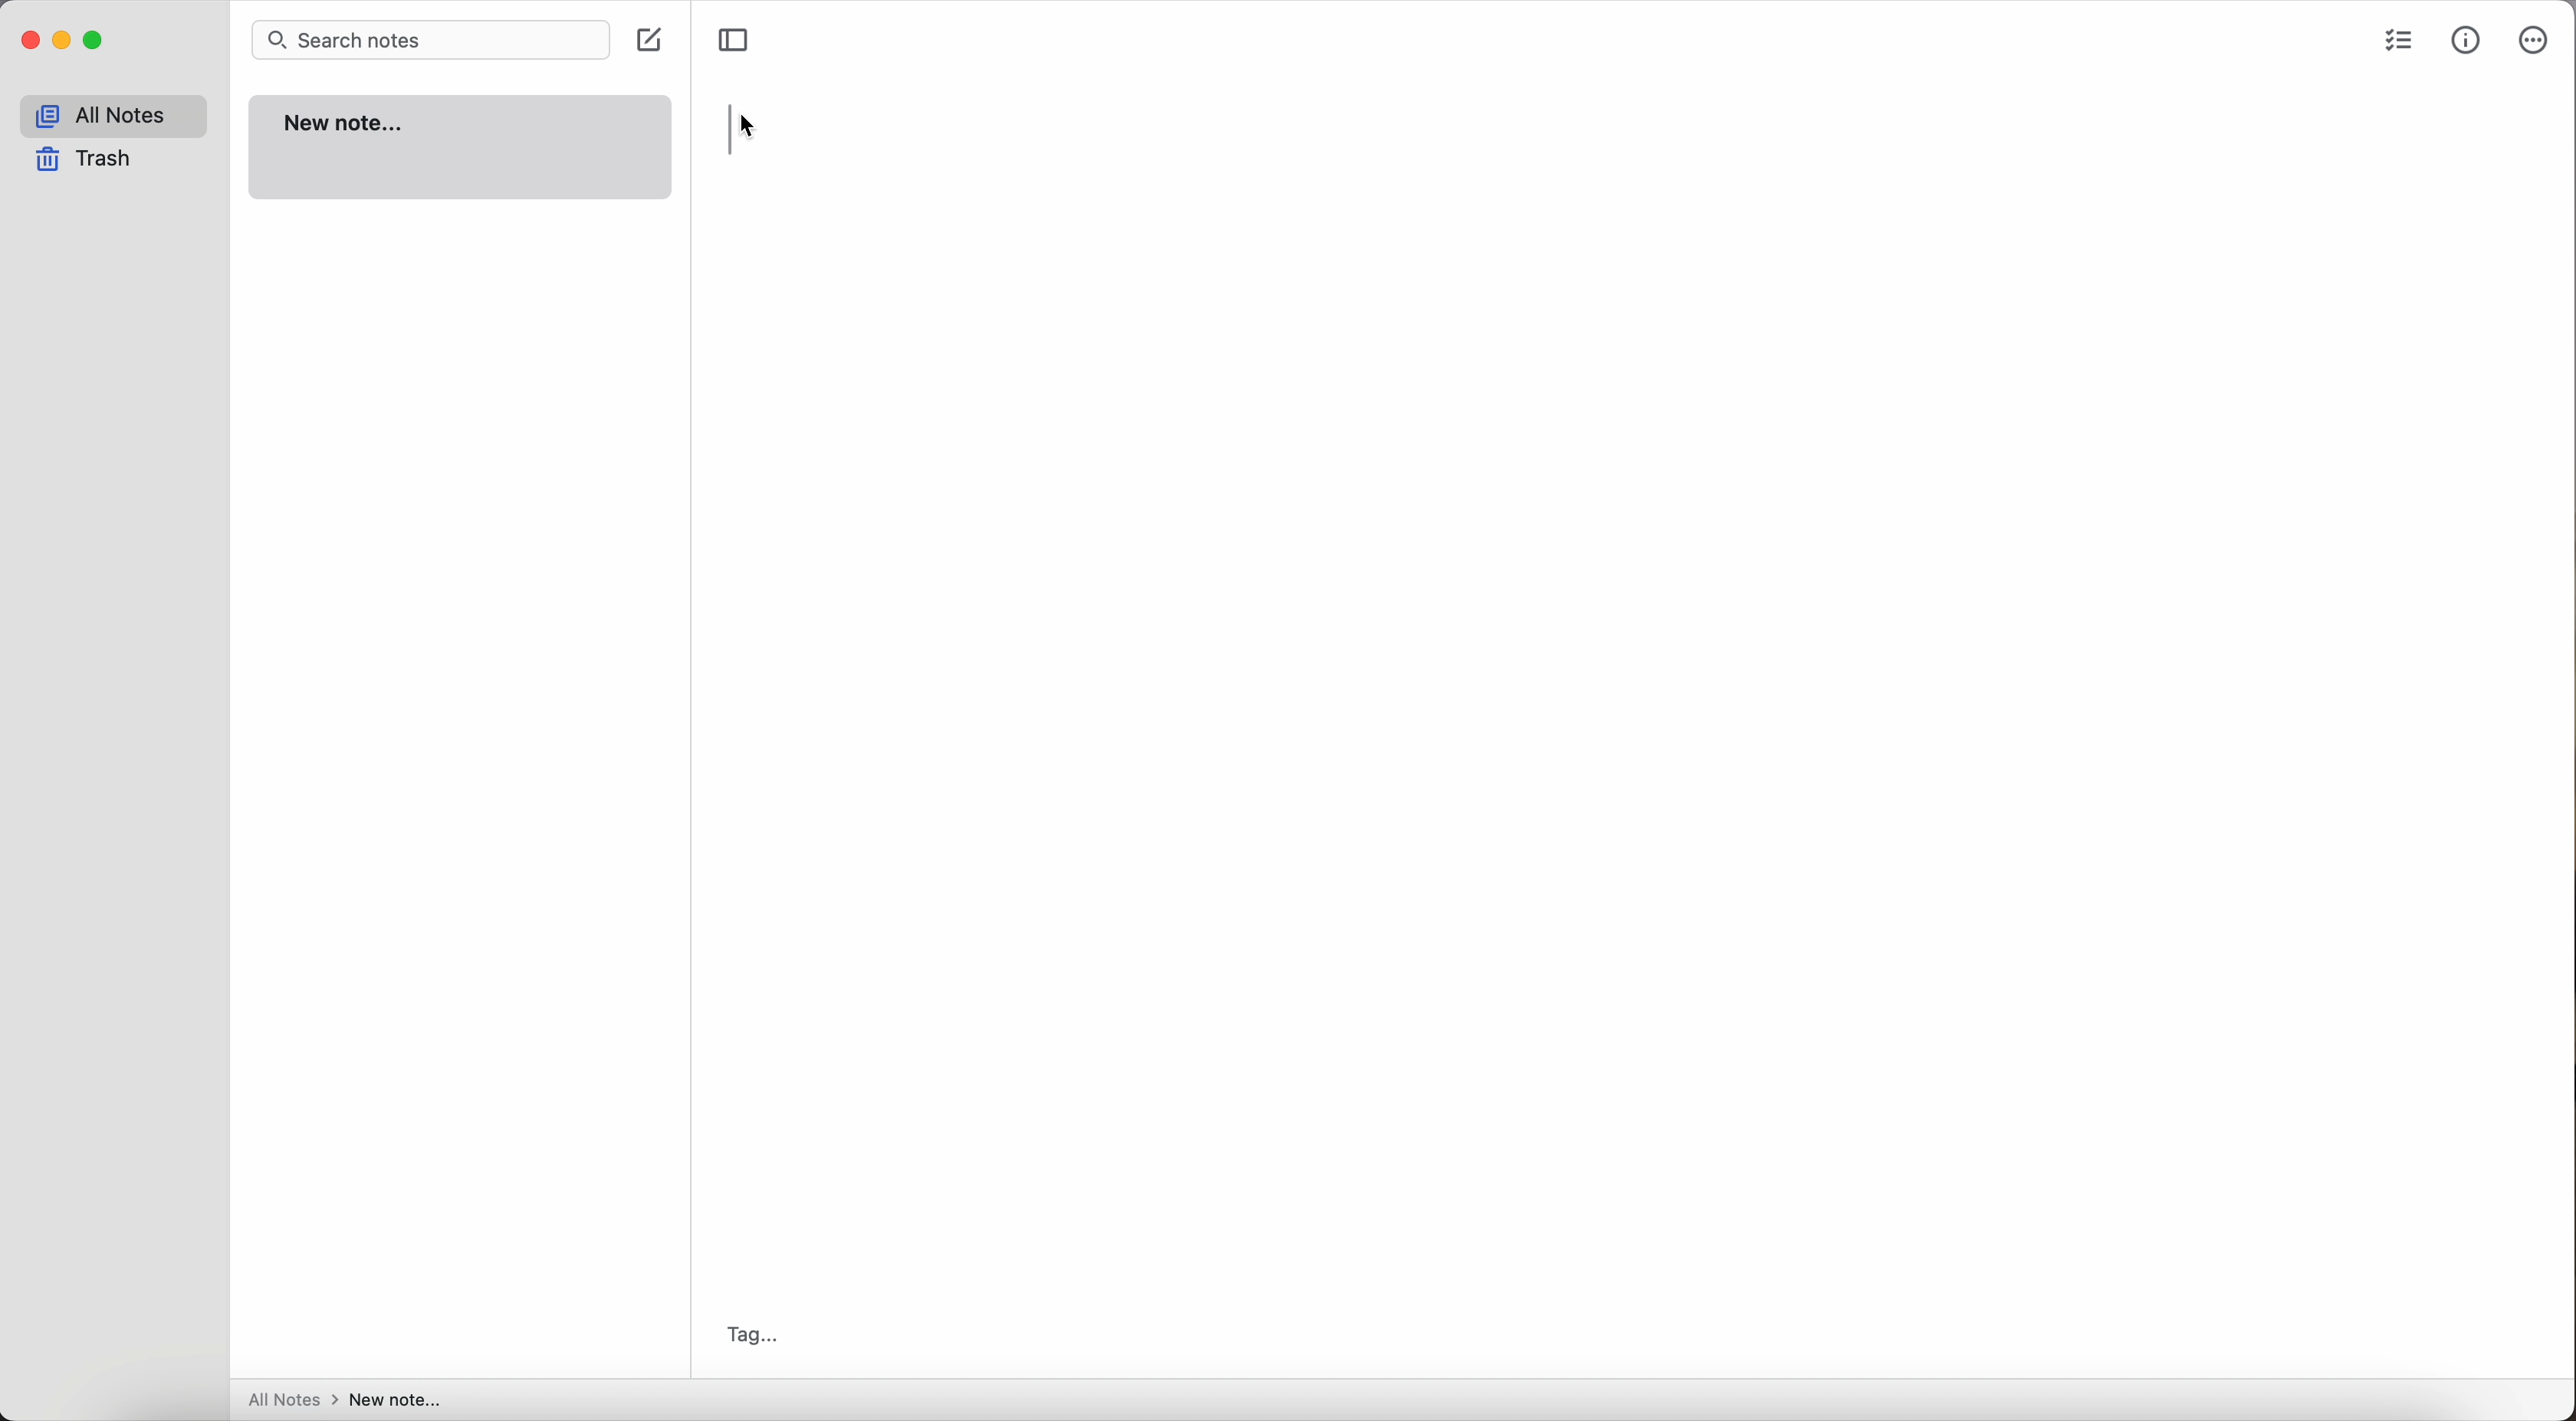 This screenshot has width=2576, height=1421. Describe the element at coordinates (111, 117) in the screenshot. I see `all notes` at that location.